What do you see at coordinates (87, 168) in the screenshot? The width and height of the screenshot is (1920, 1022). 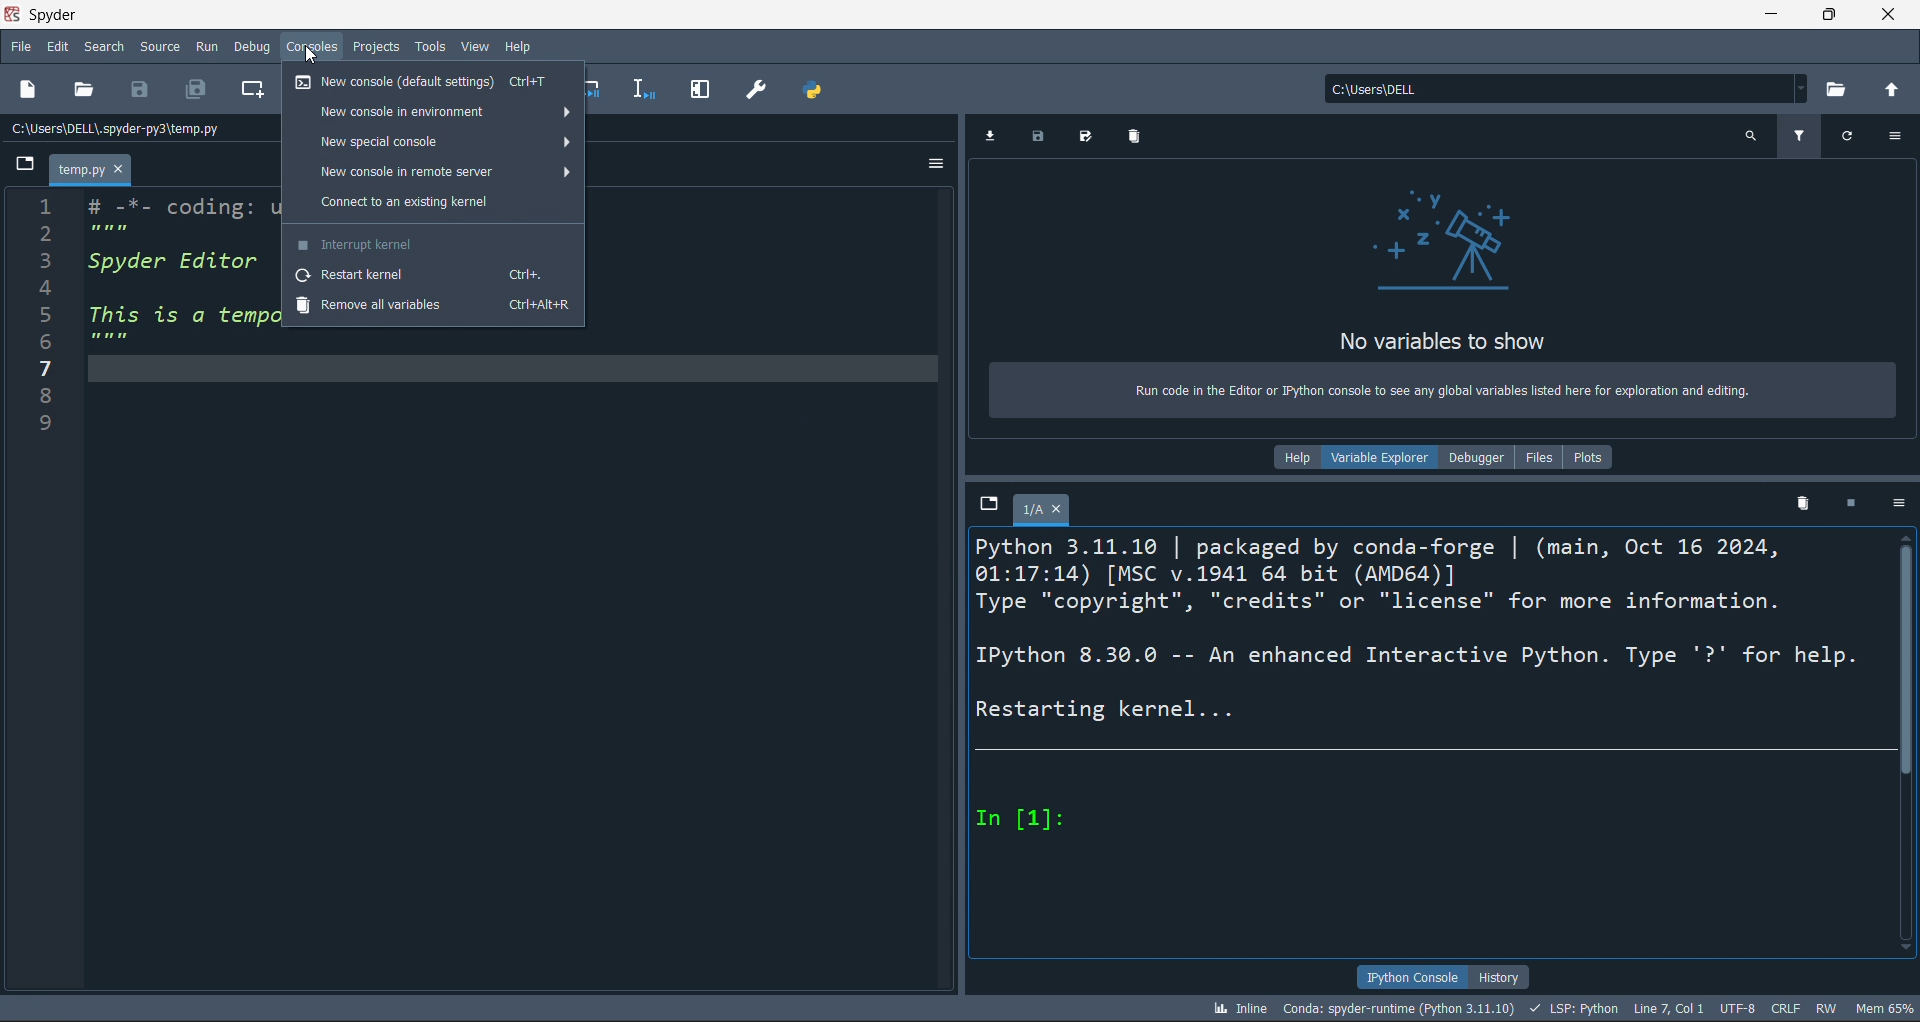 I see `temp.py` at bounding box center [87, 168].